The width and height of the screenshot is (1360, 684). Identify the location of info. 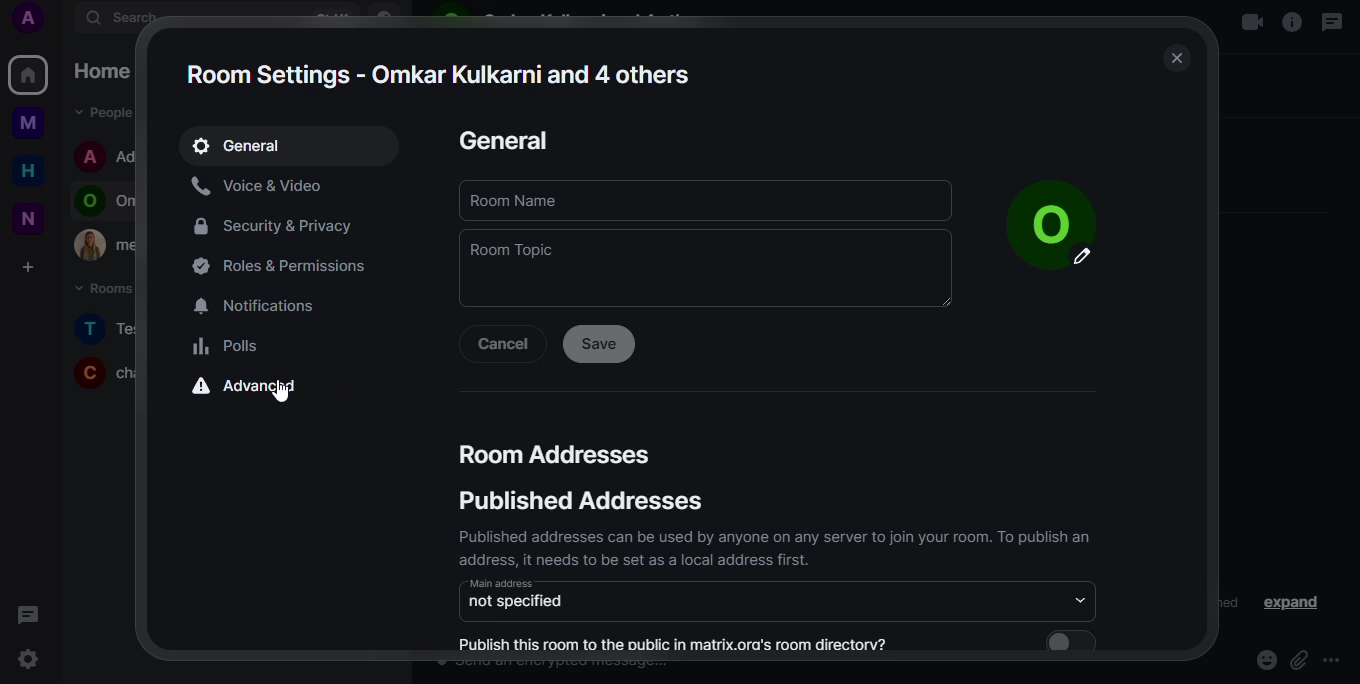
(779, 547).